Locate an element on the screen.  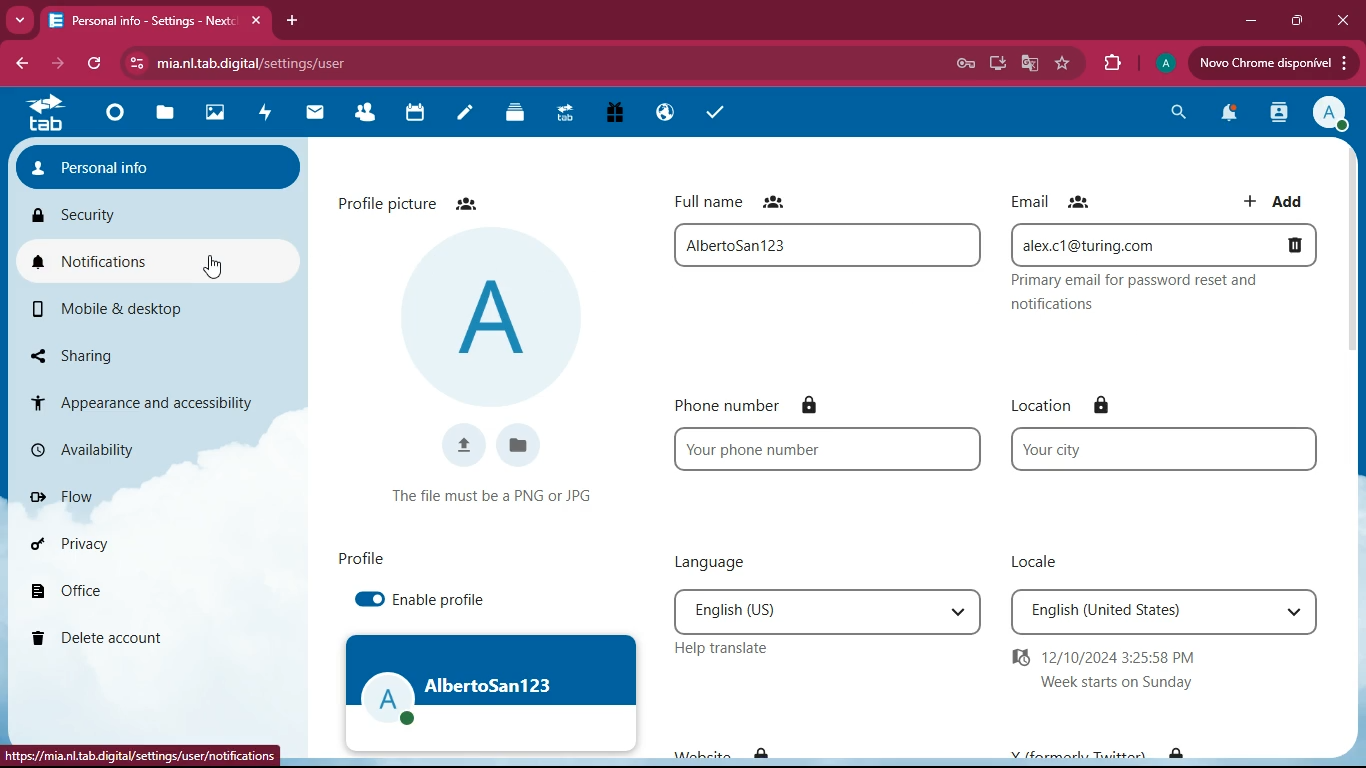
mail is located at coordinates (321, 113).